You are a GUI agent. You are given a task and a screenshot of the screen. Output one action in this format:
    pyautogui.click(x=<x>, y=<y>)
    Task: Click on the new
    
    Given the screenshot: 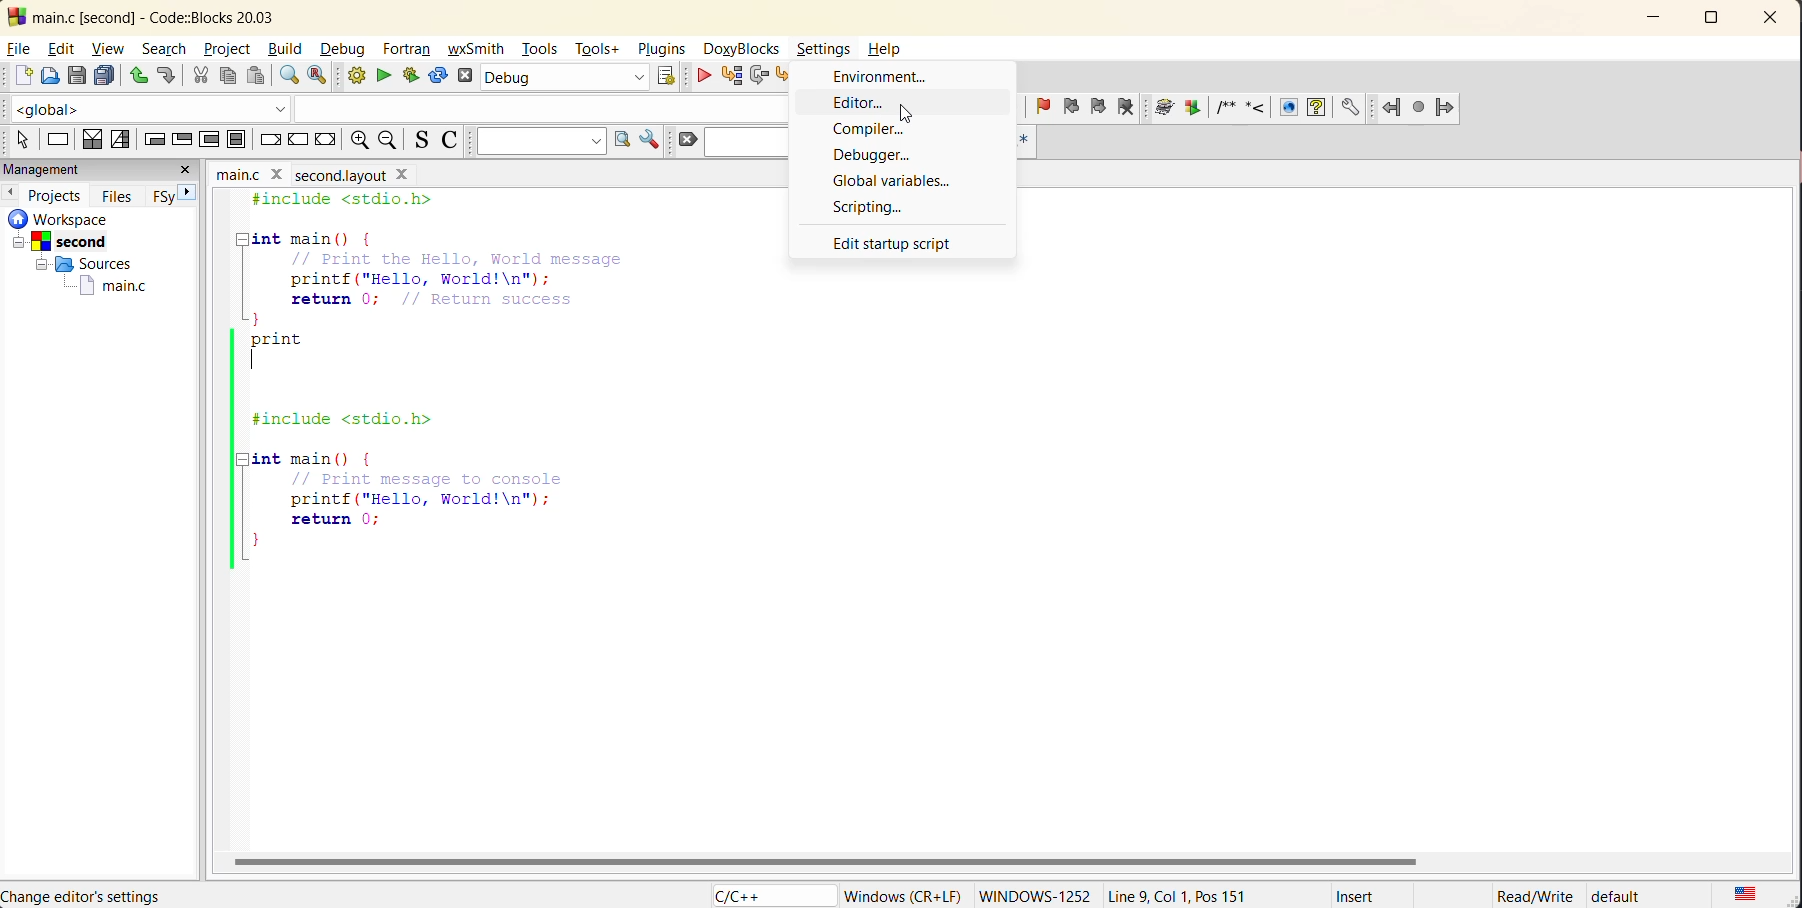 What is the action you would take?
    pyautogui.click(x=19, y=77)
    